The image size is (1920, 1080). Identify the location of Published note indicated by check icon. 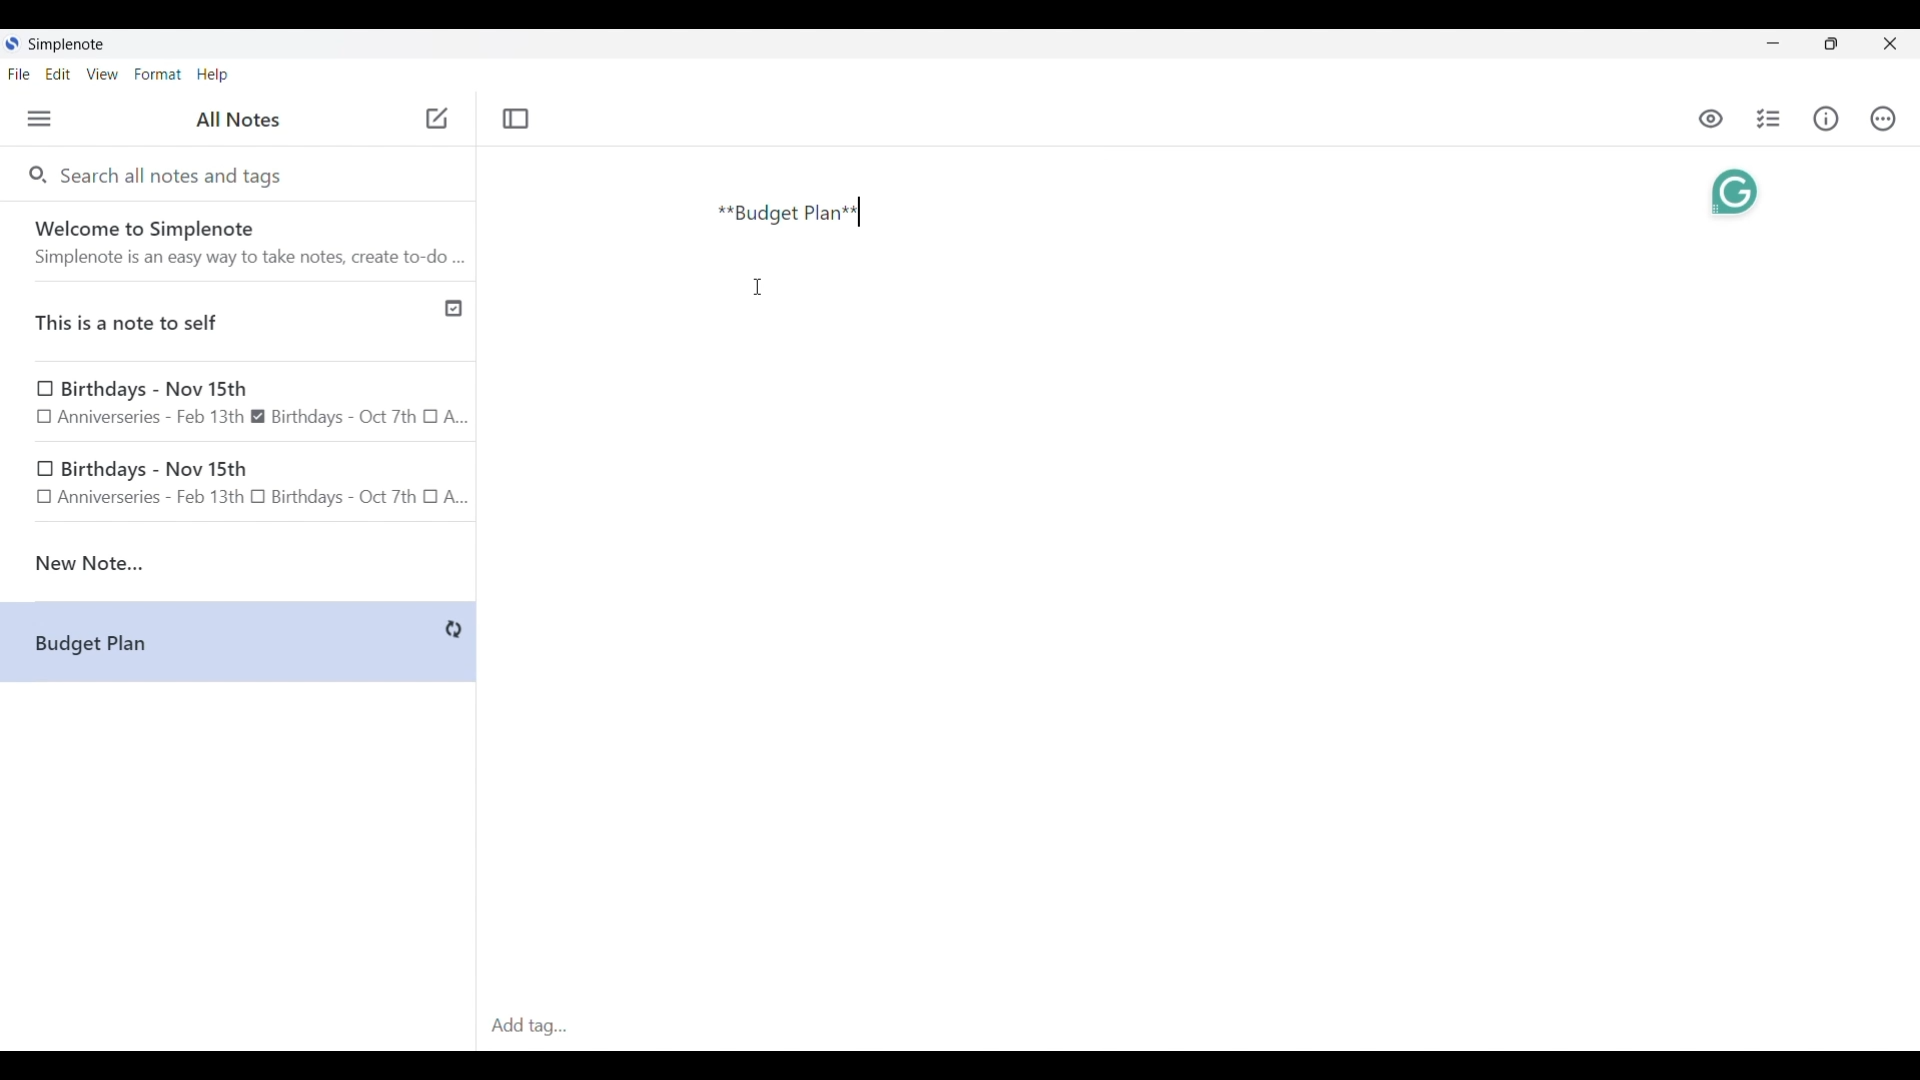
(240, 322).